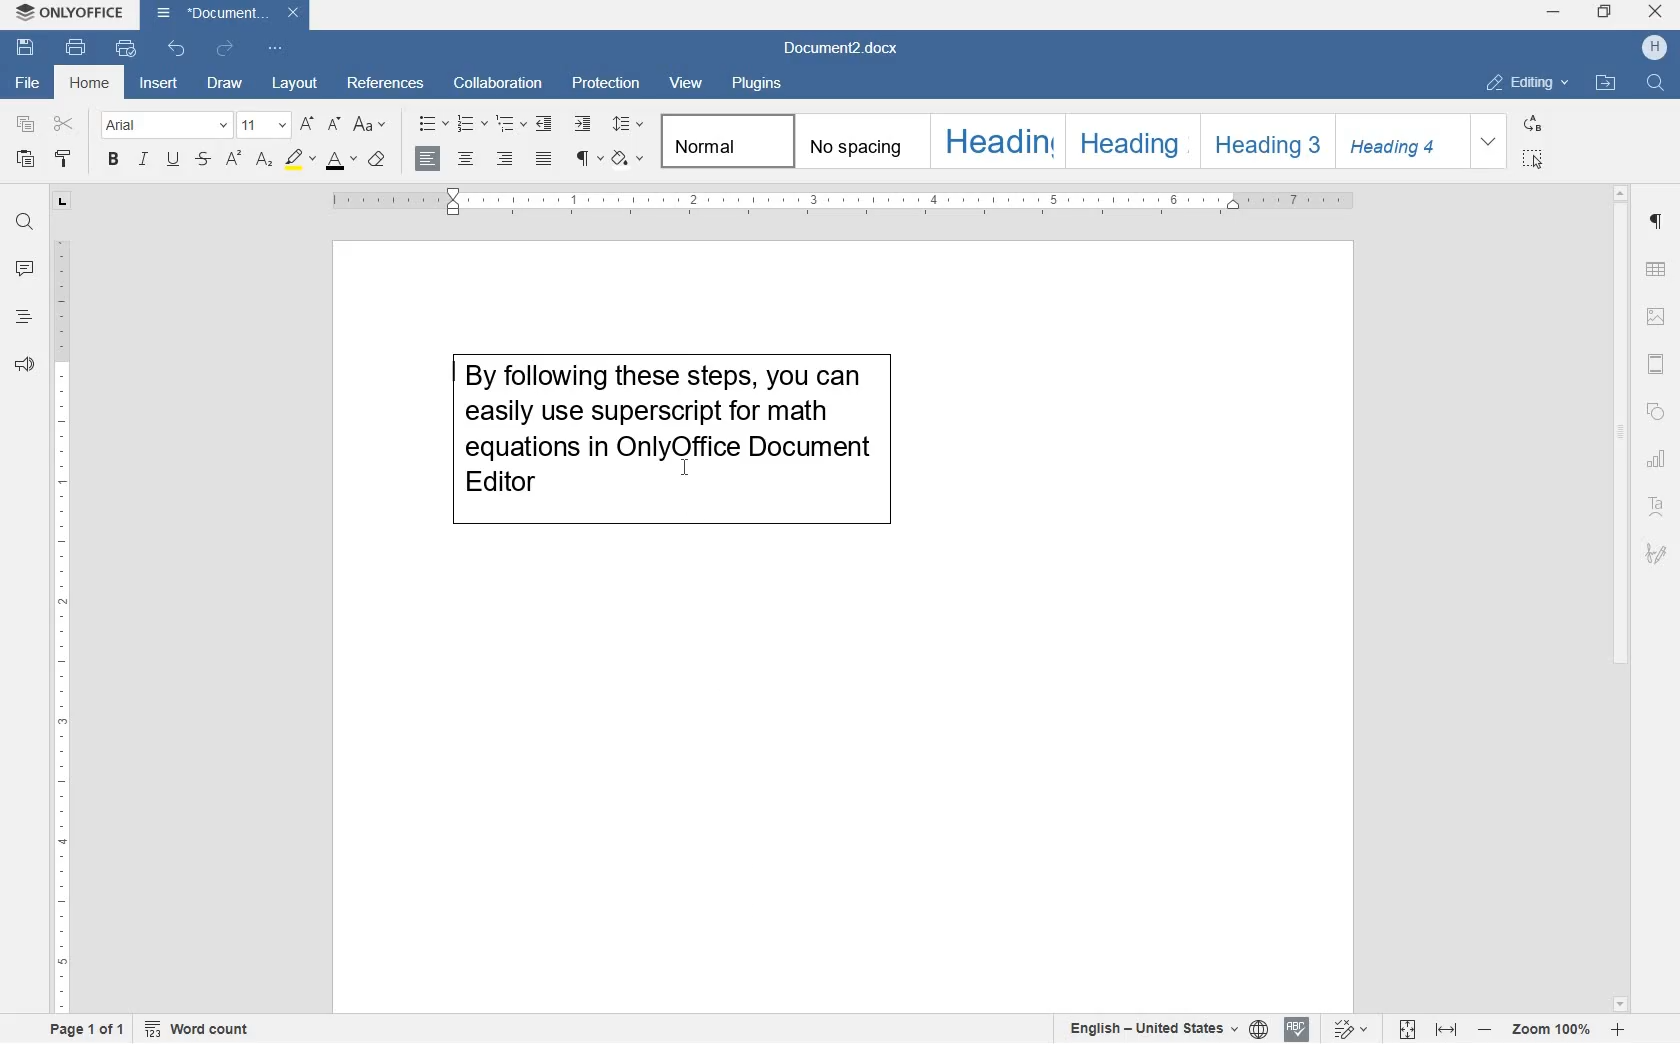  Describe the element at coordinates (64, 159) in the screenshot. I see `copy style` at that location.